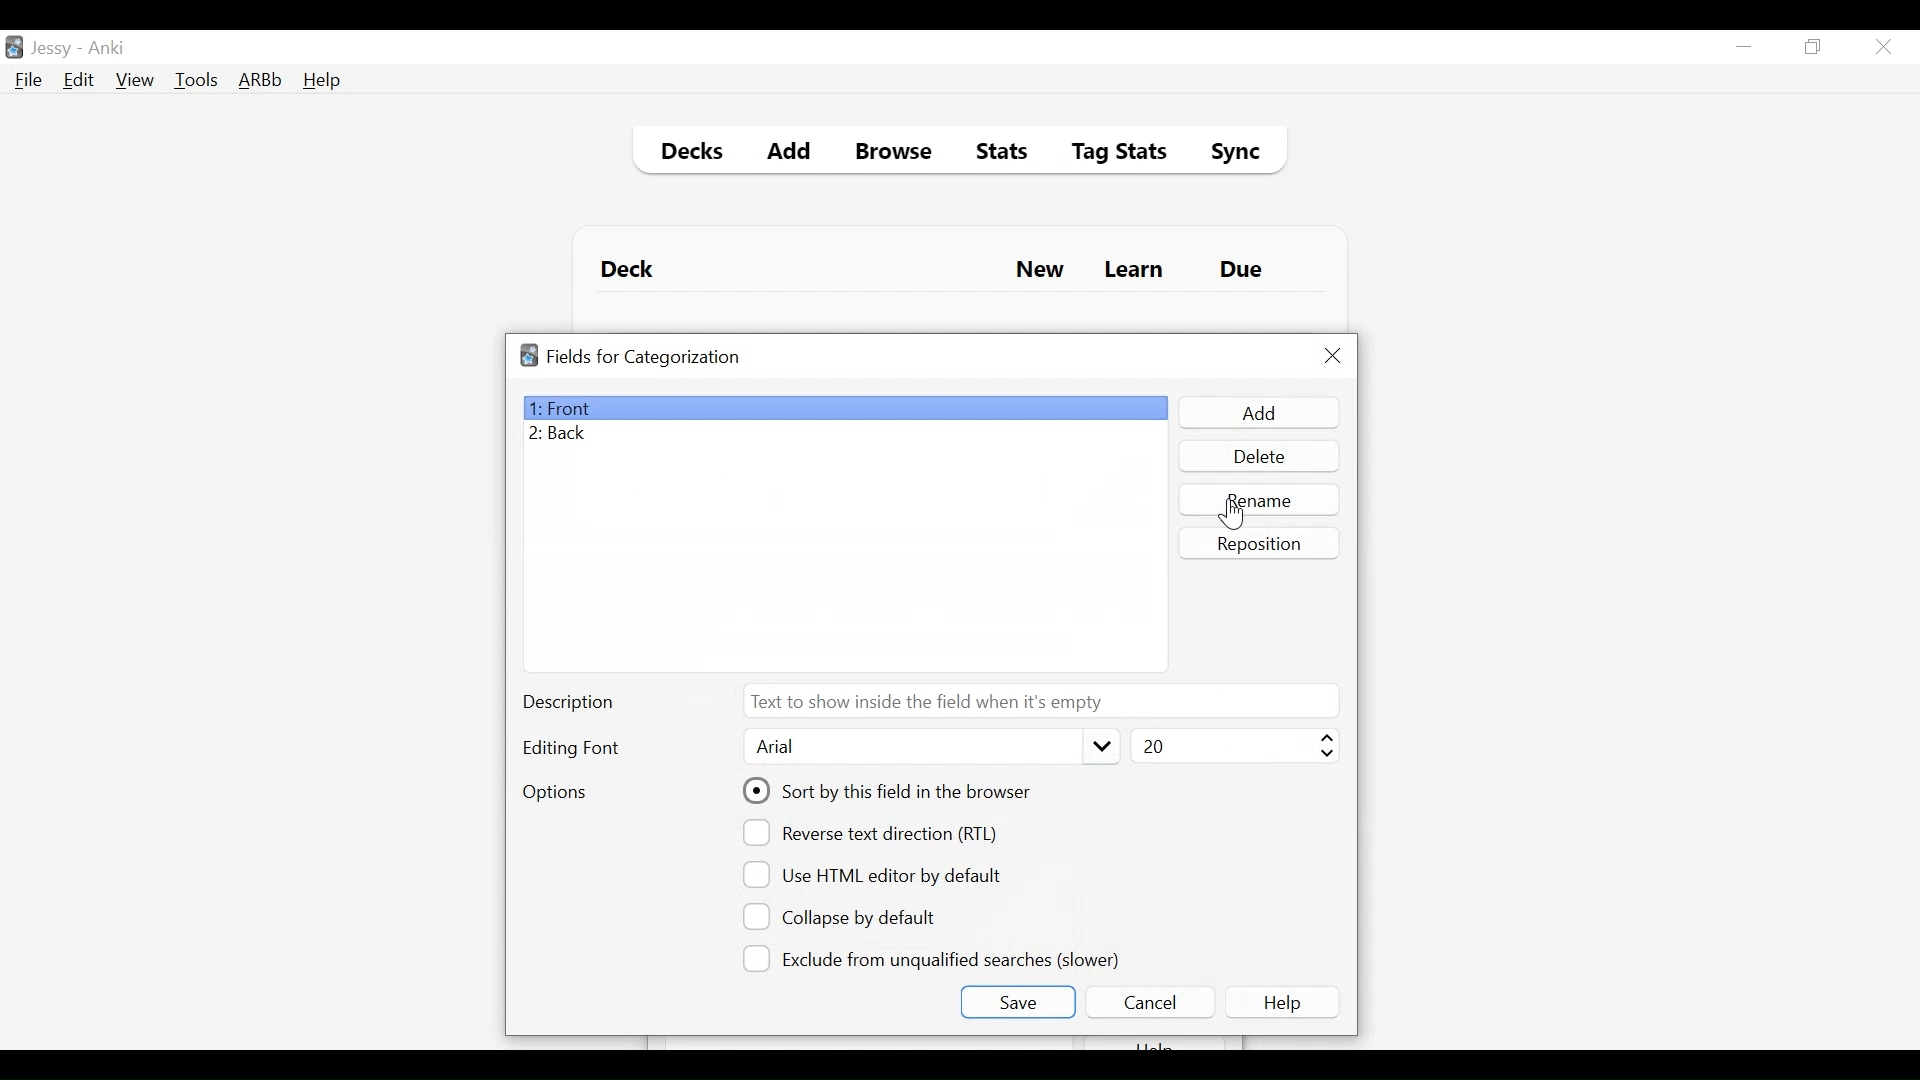 Image resolution: width=1920 pixels, height=1080 pixels. What do you see at coordinates (196, 79) in the screenshot?
I see `Tools` at bounding box center [196, 79].